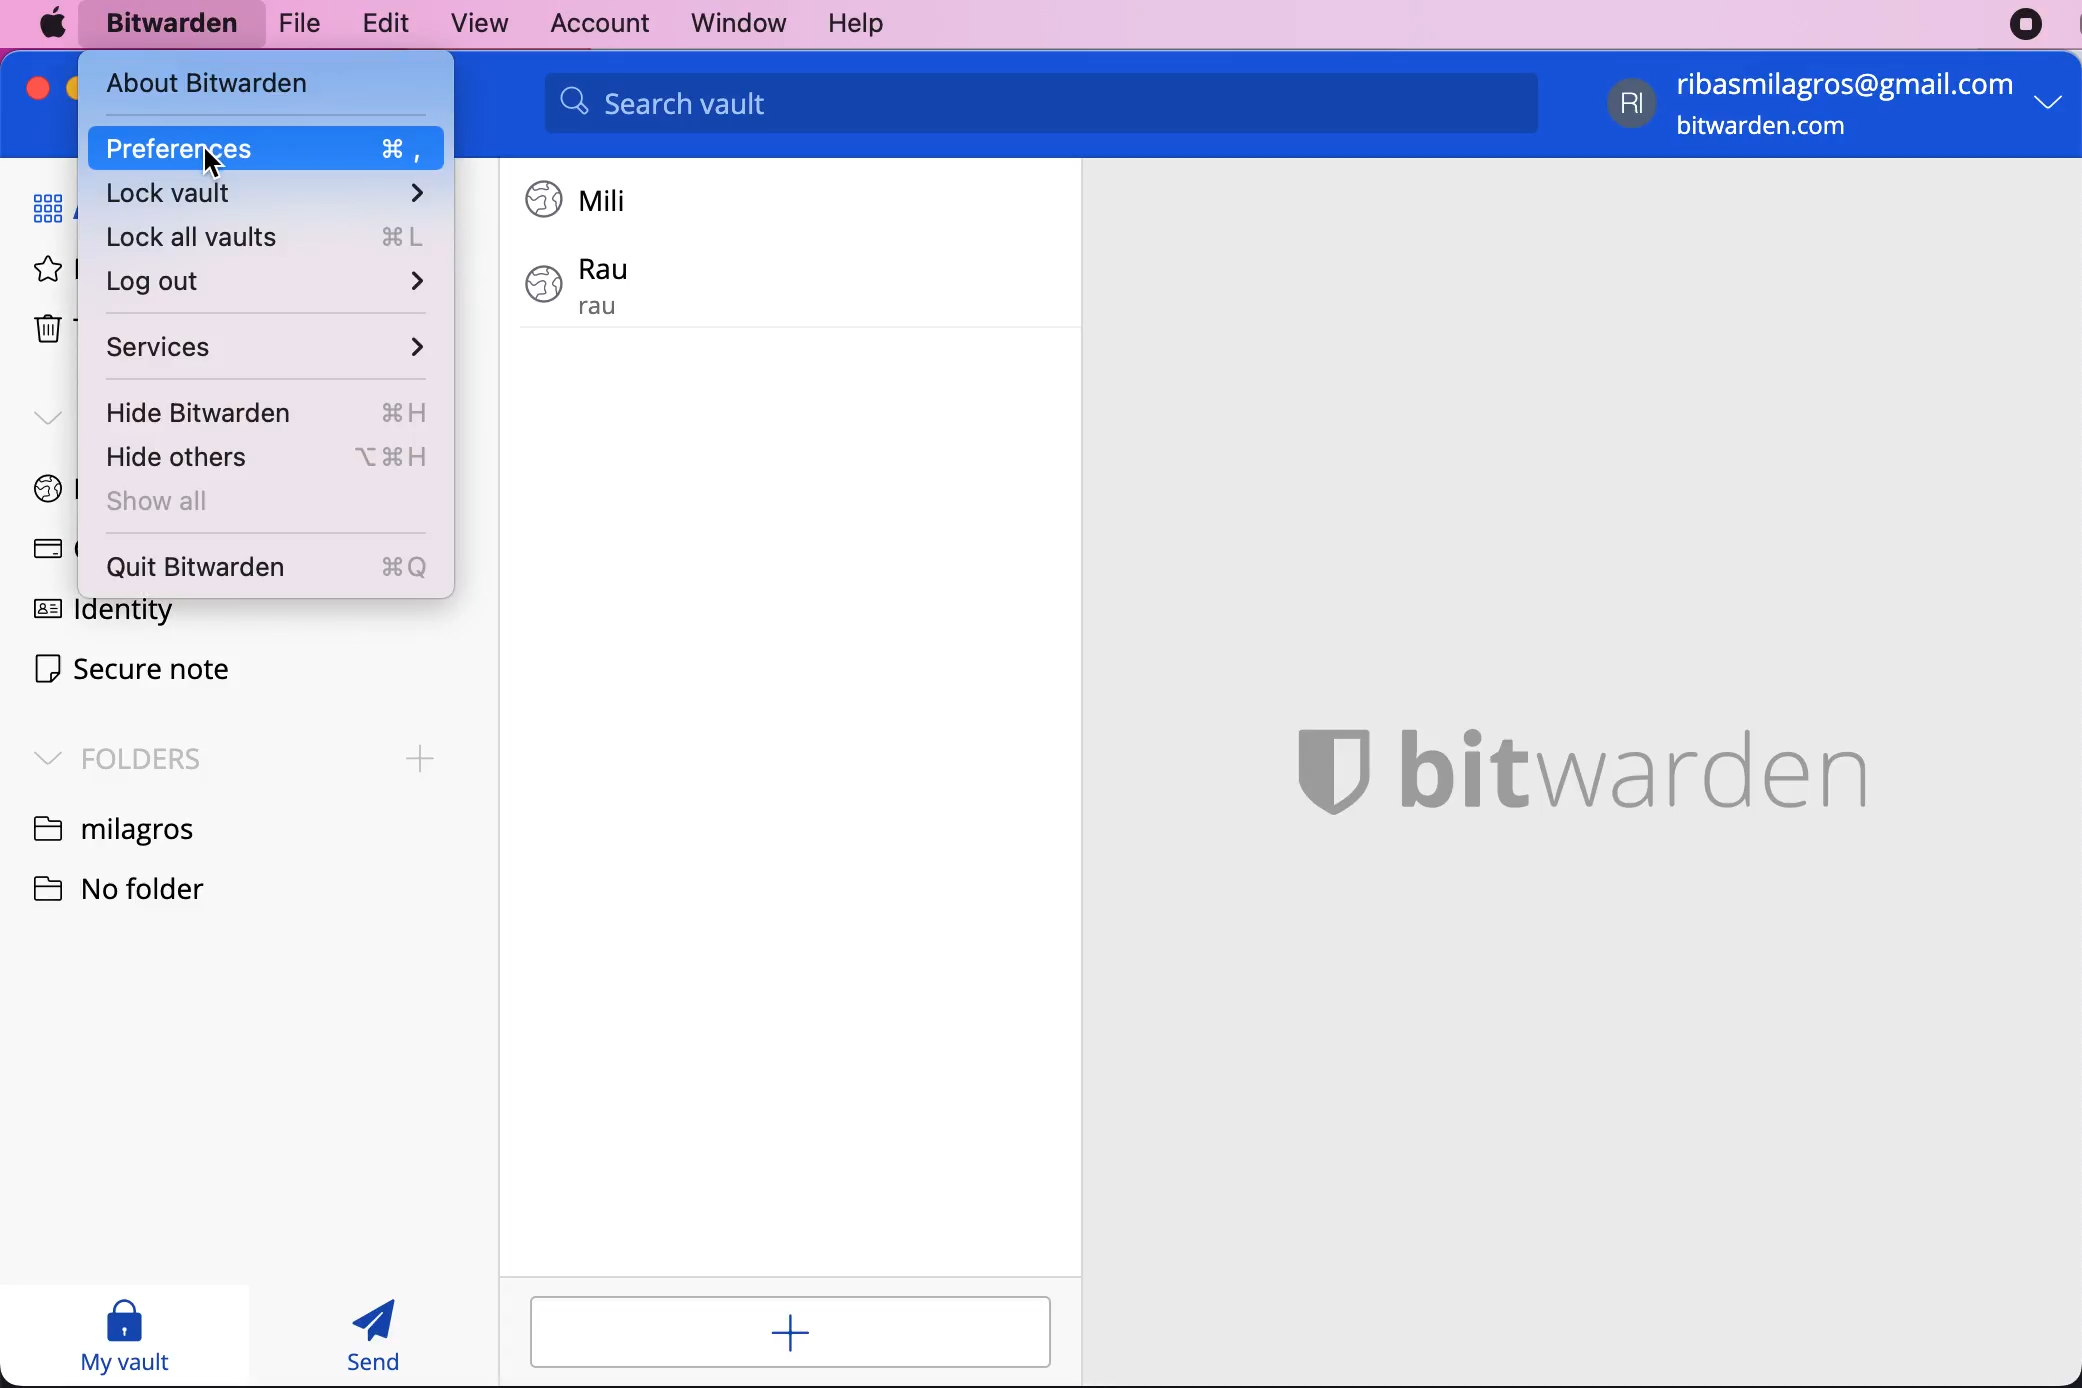 This screenshot has height=1388, width=2082. I want to click on window, so click(727, 23).